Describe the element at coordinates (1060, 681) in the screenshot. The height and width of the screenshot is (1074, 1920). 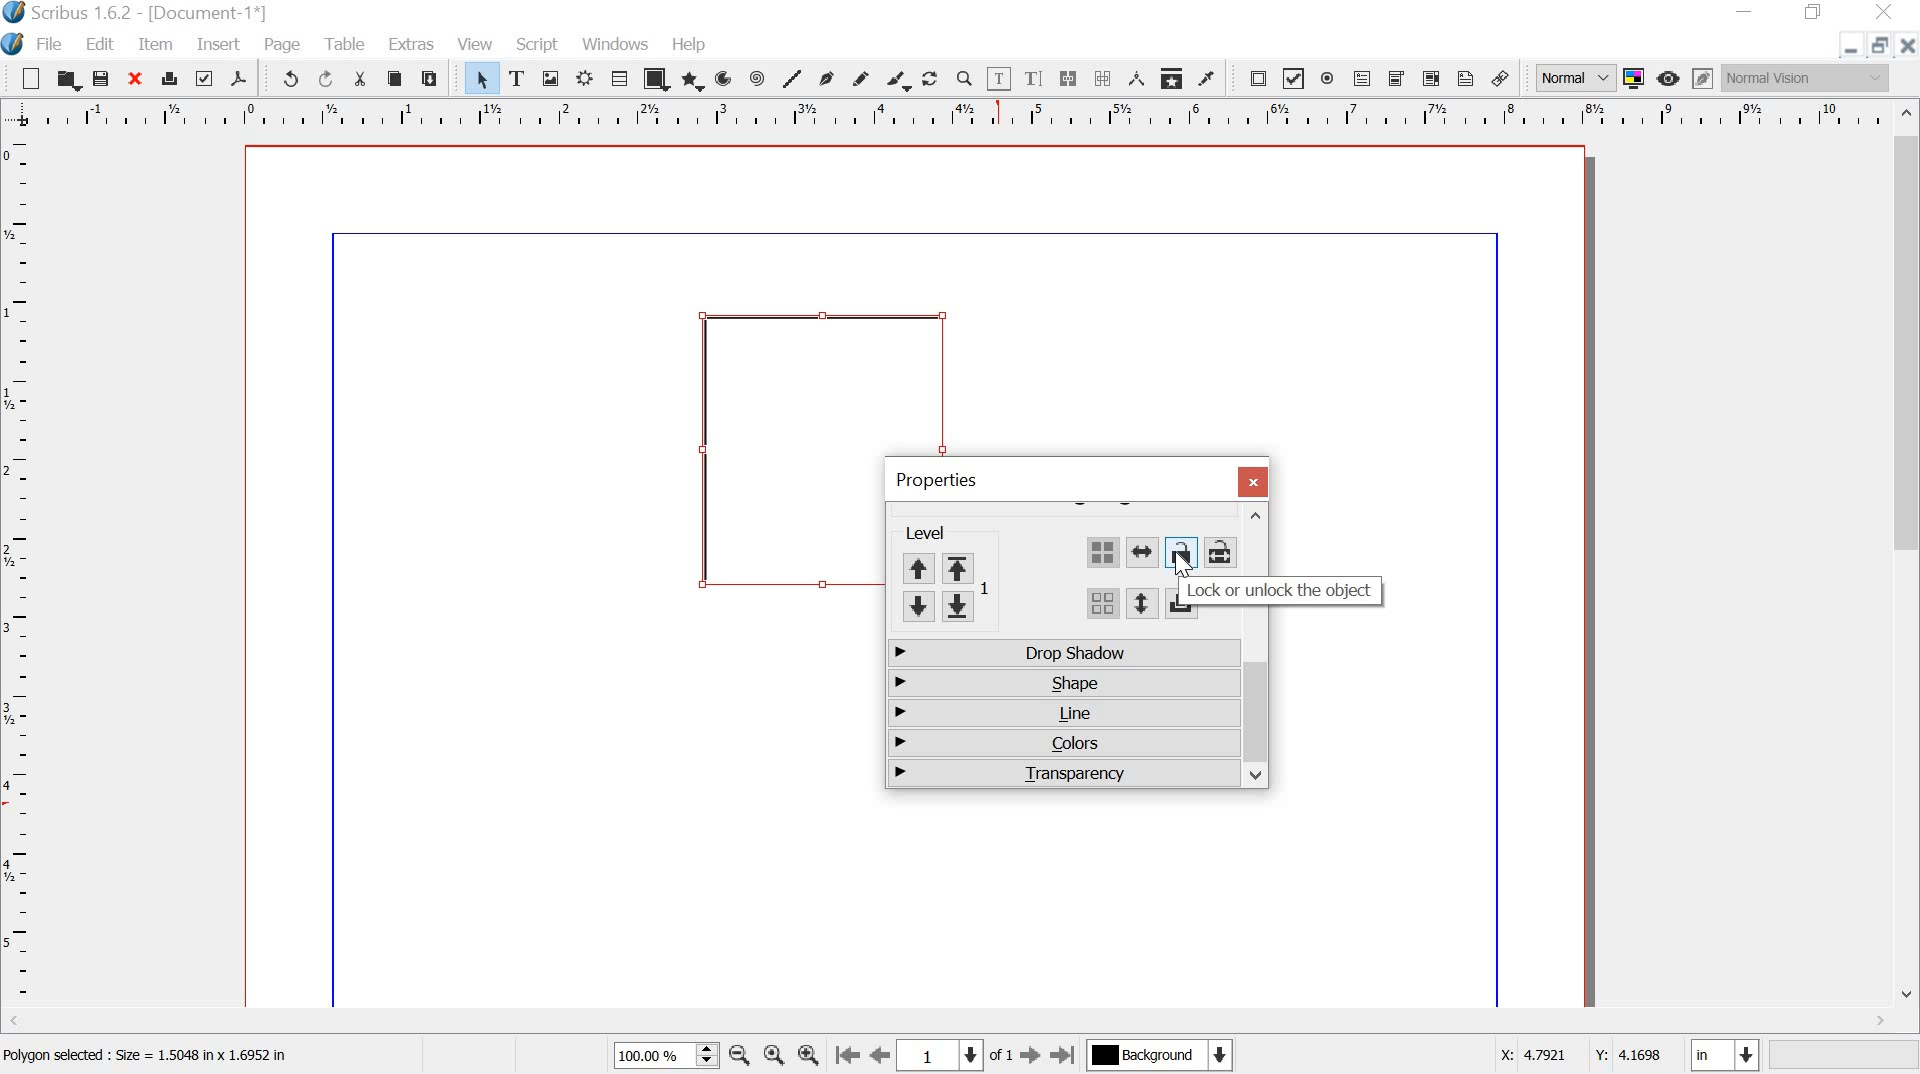
I see `shape` at that location.